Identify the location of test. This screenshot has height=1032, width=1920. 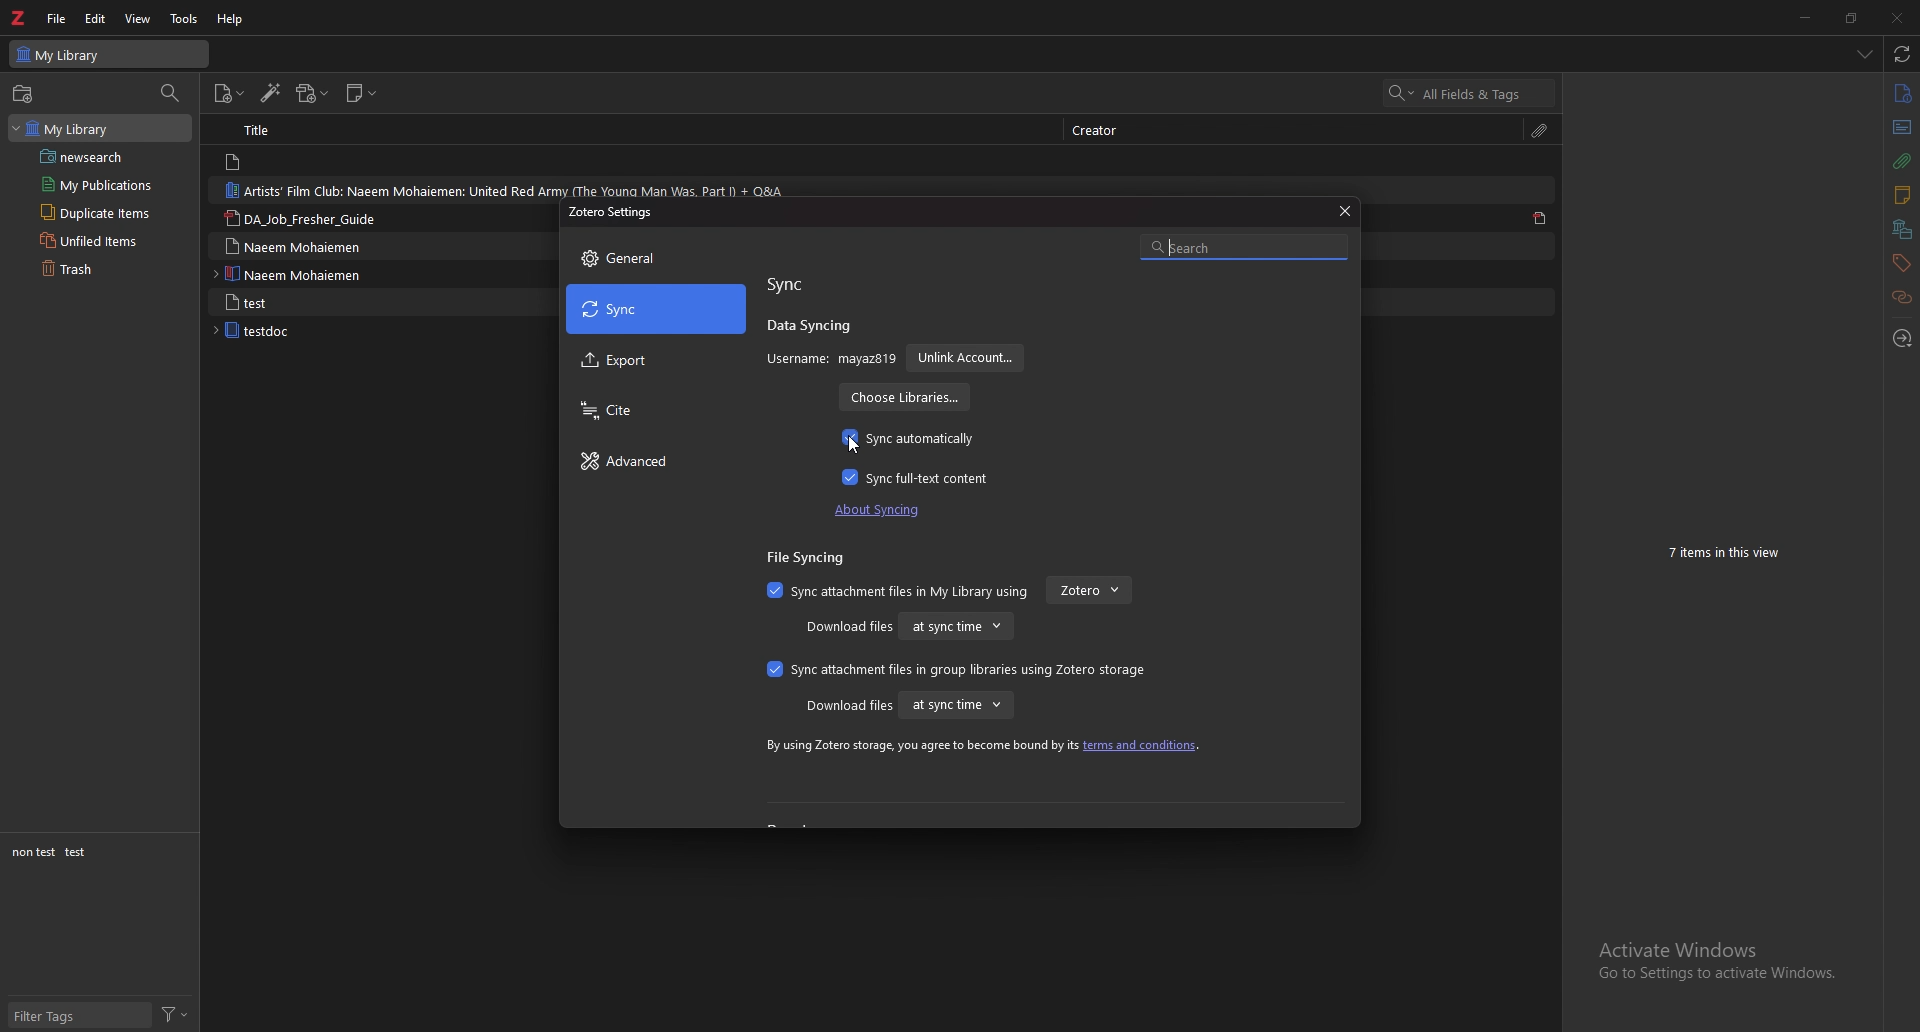
(78, 852).